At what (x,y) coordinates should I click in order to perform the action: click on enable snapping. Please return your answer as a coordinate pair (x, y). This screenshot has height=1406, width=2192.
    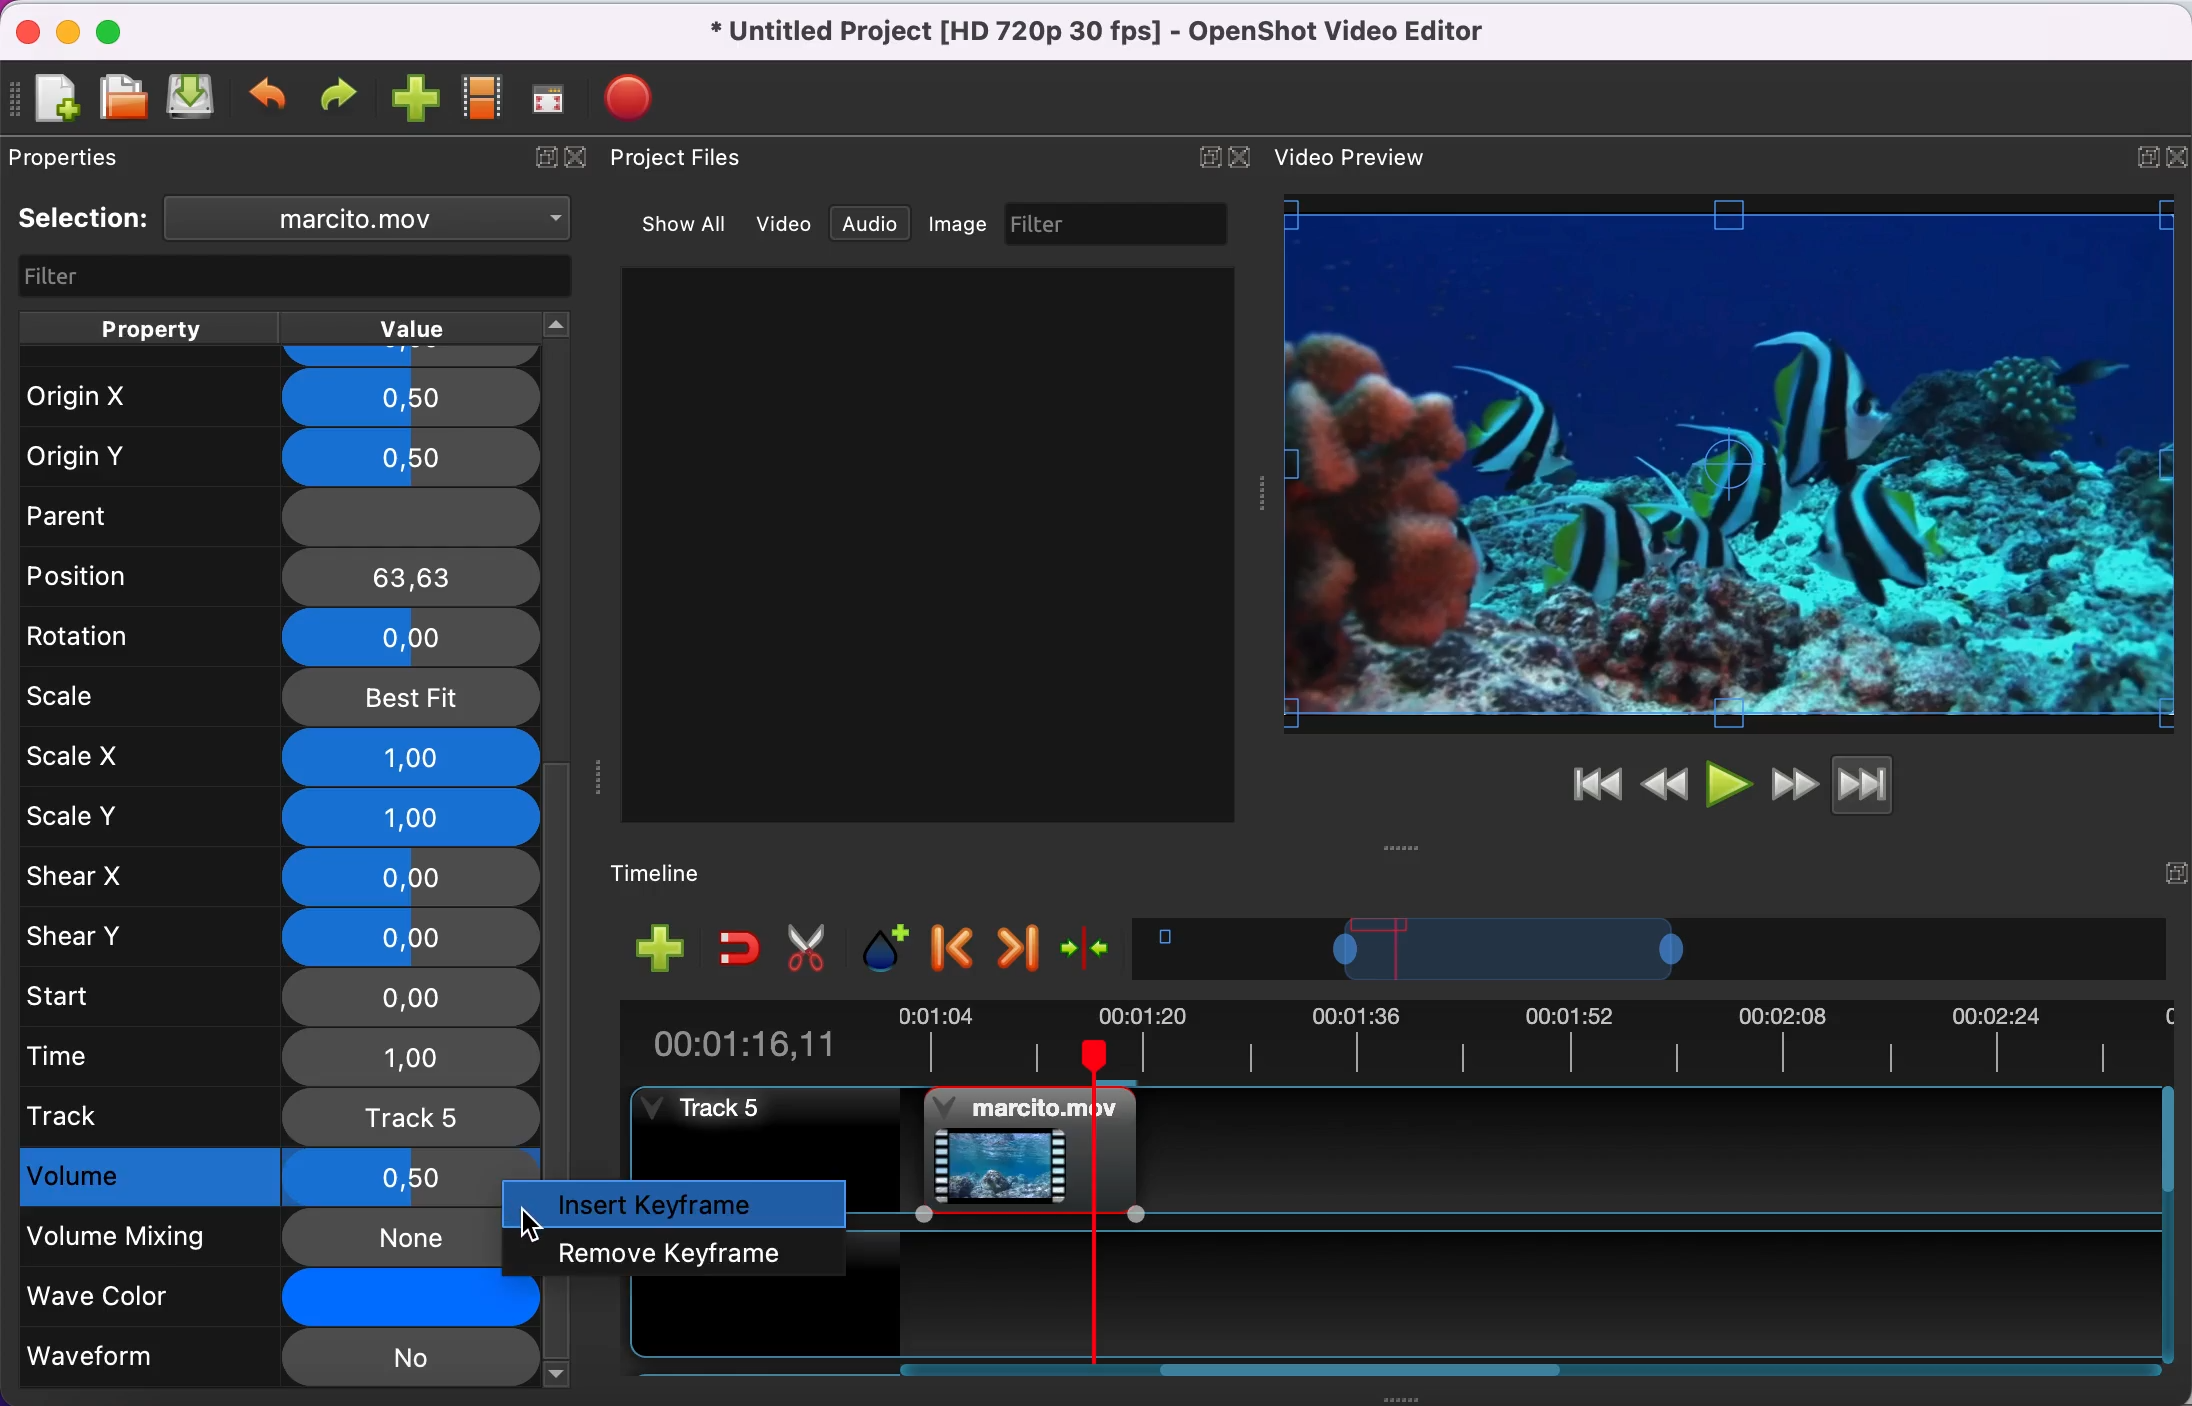
    Looking at the image, I should click on (733, 949).